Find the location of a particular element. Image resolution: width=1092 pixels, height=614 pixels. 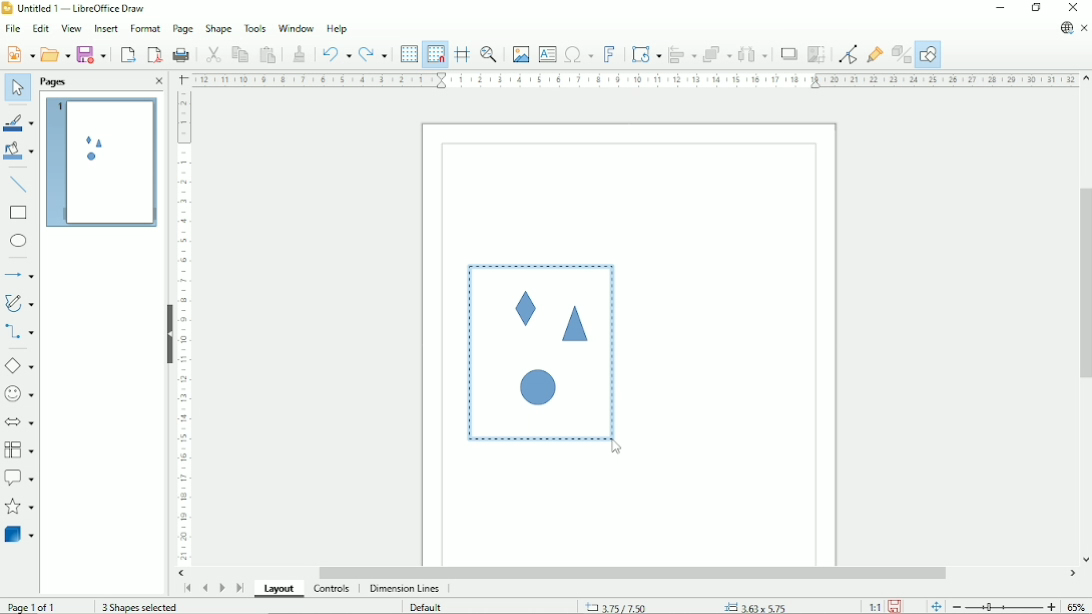

Cut is located at coordinates (212, 53).